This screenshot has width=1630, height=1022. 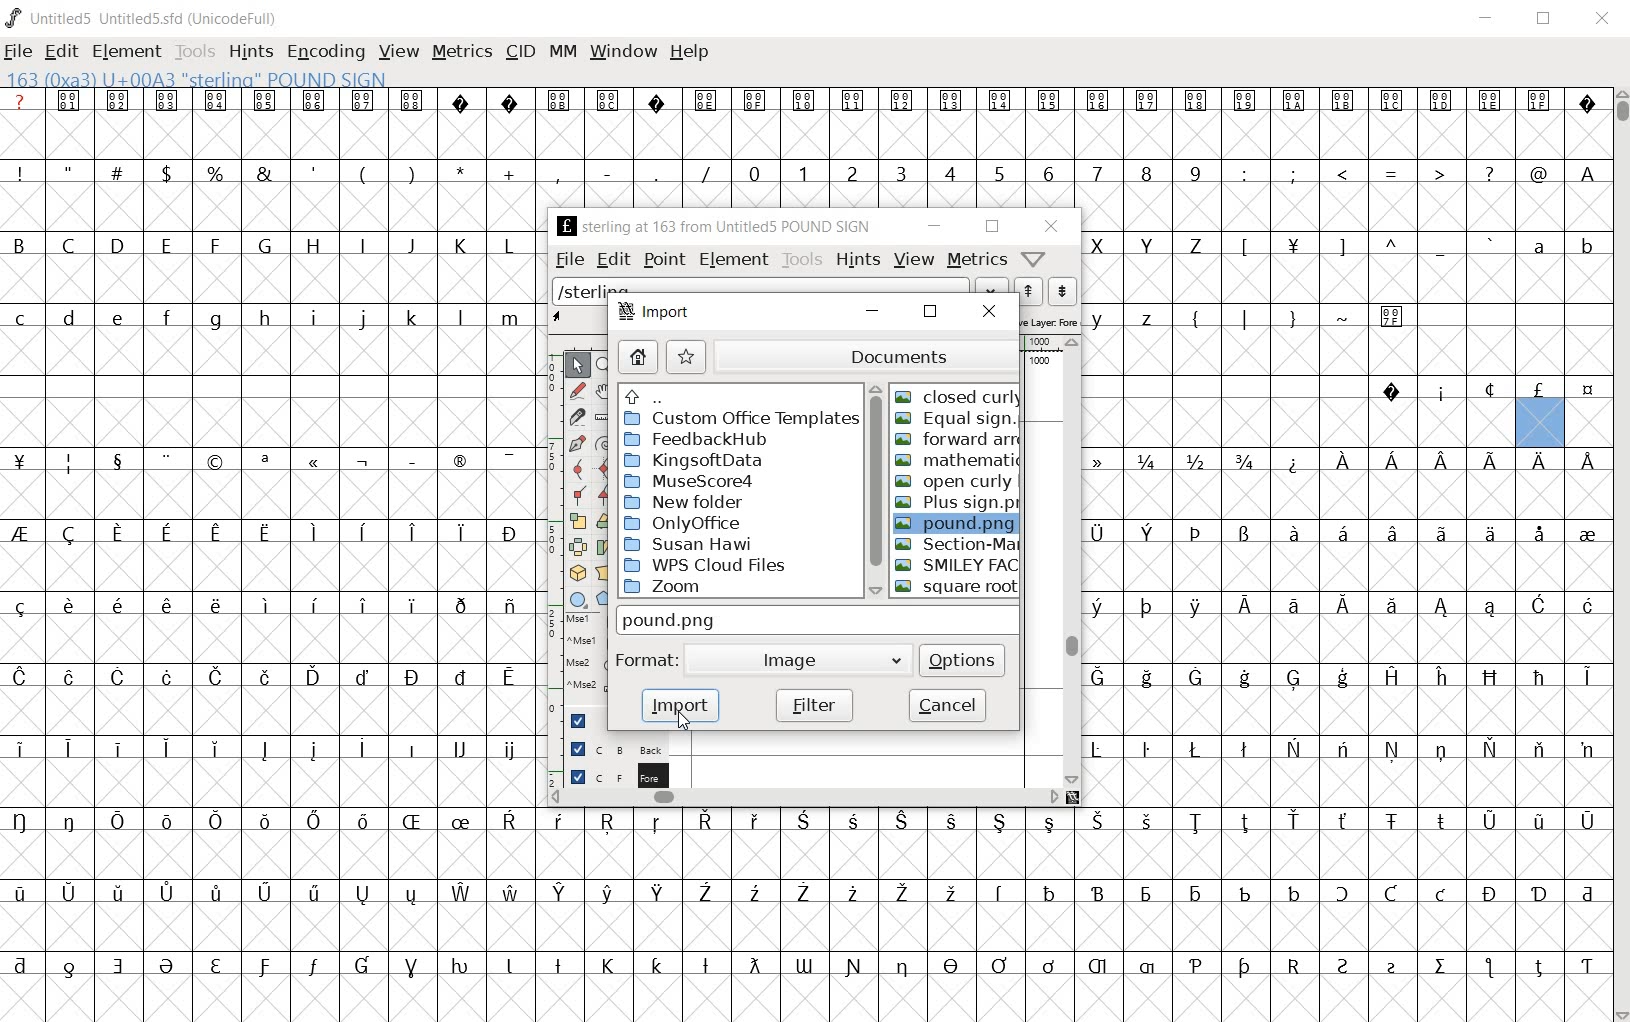 I want to click on Symbol, so click(x=1539, y=750).